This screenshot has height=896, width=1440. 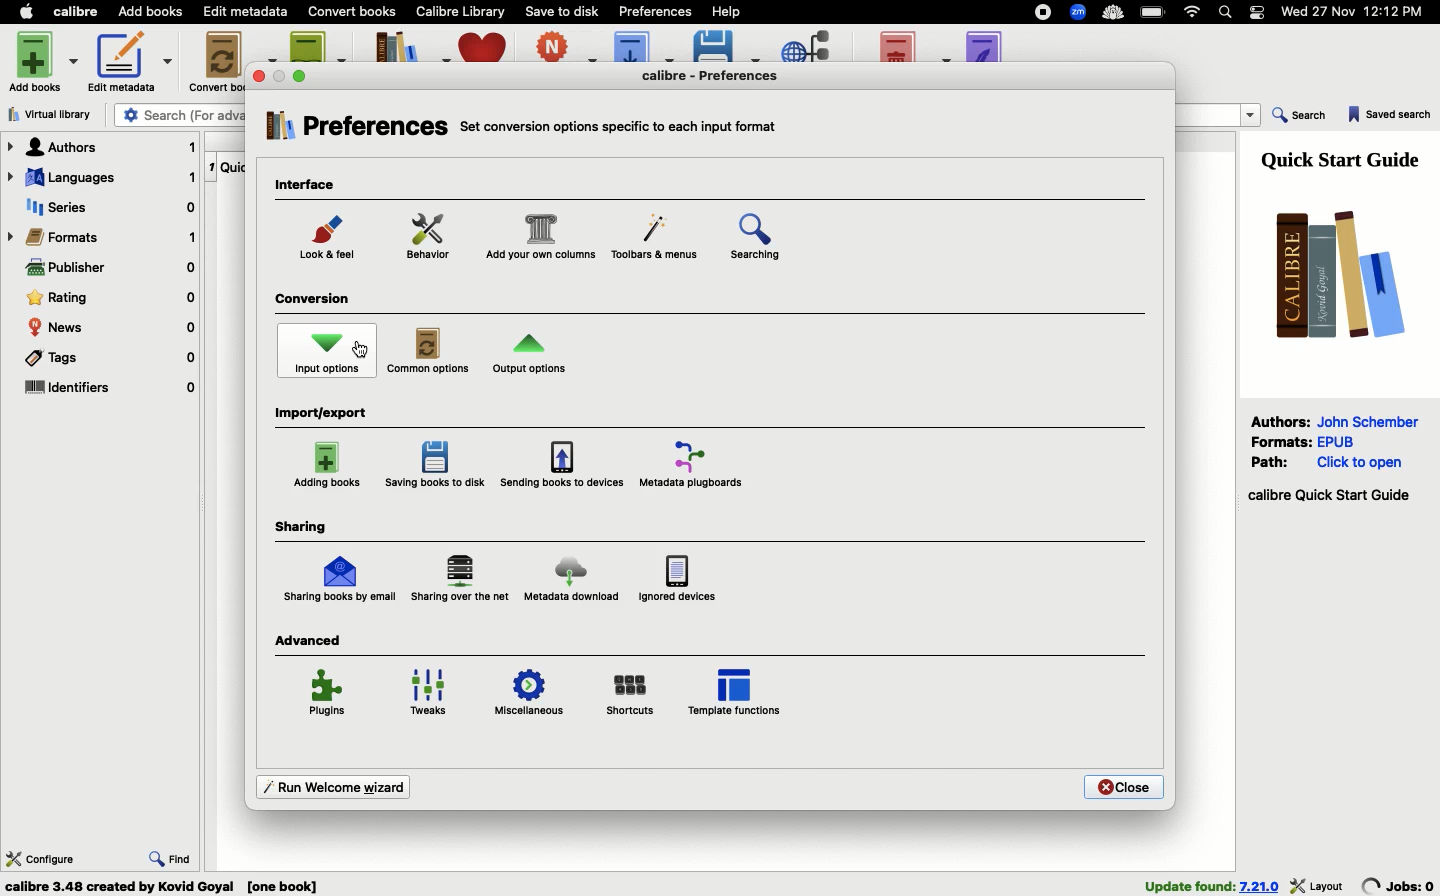 What do you see at coordinates (301, 527) in the screenshot?
I see `Sharing` at bounding box center [301, 527].